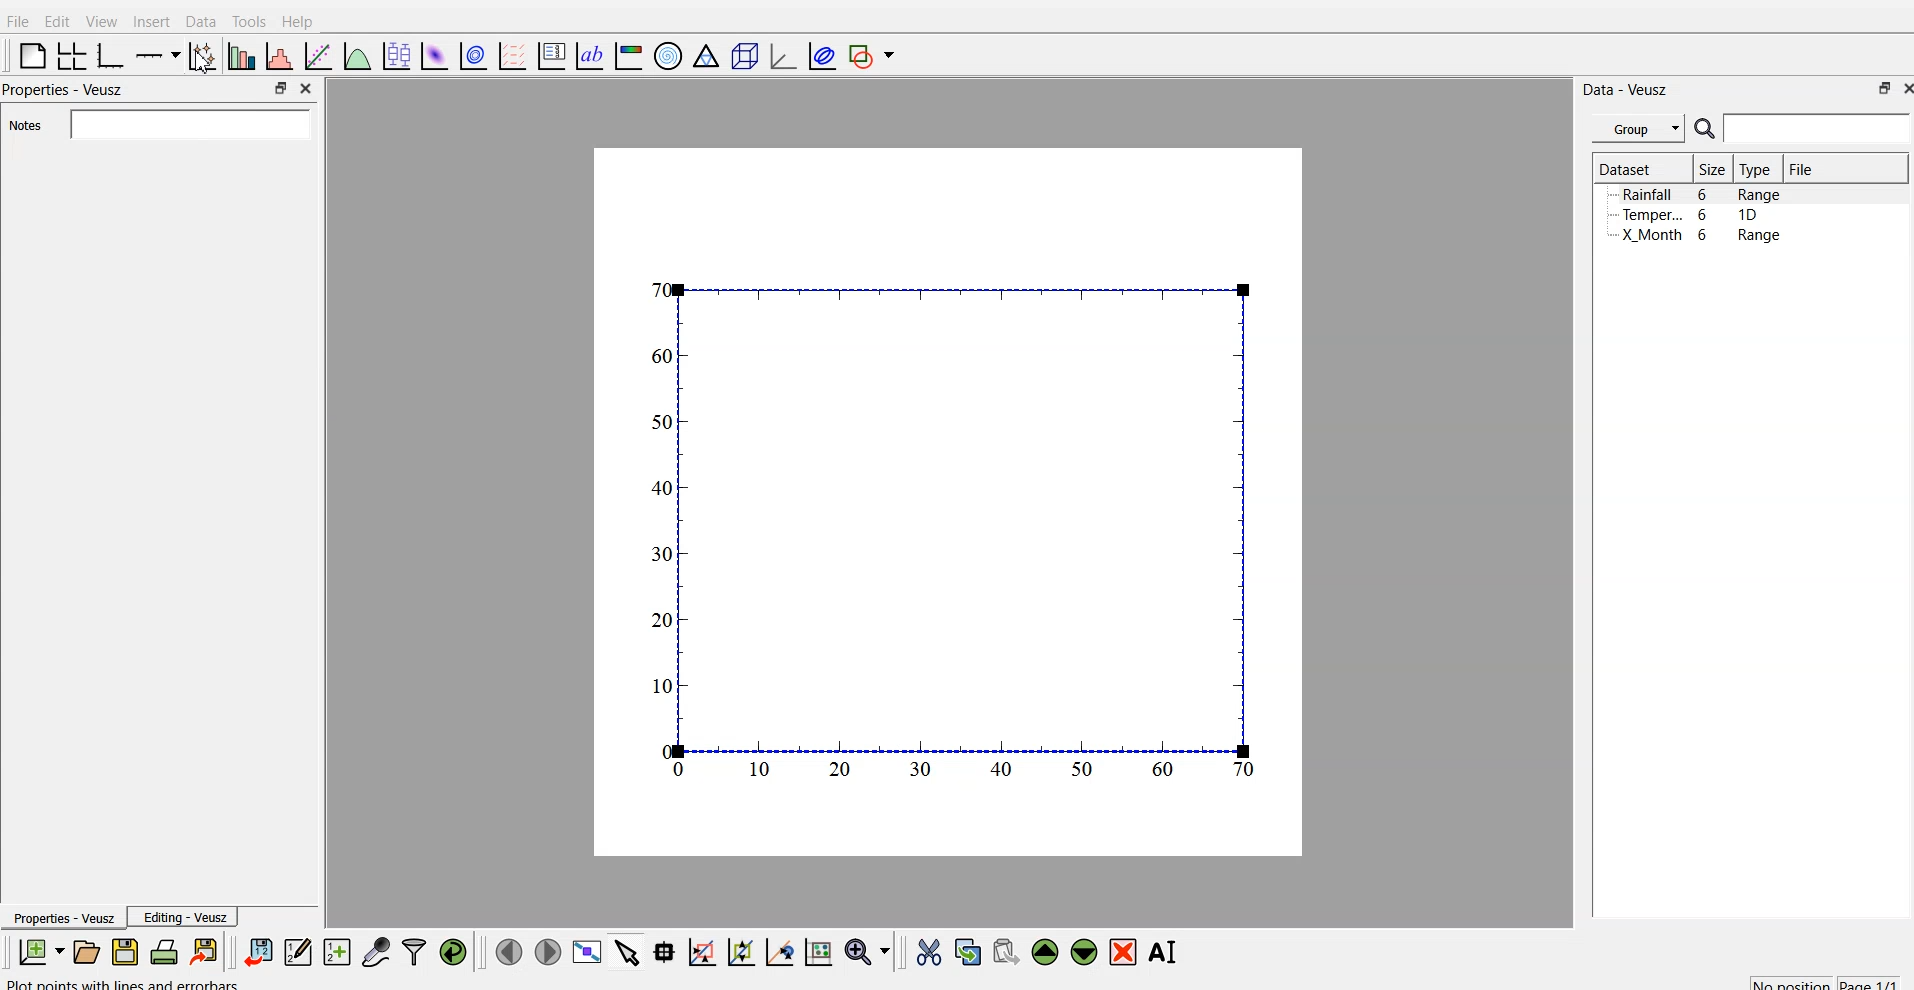  I want to click on reload linked dataset, so click(452, 949).